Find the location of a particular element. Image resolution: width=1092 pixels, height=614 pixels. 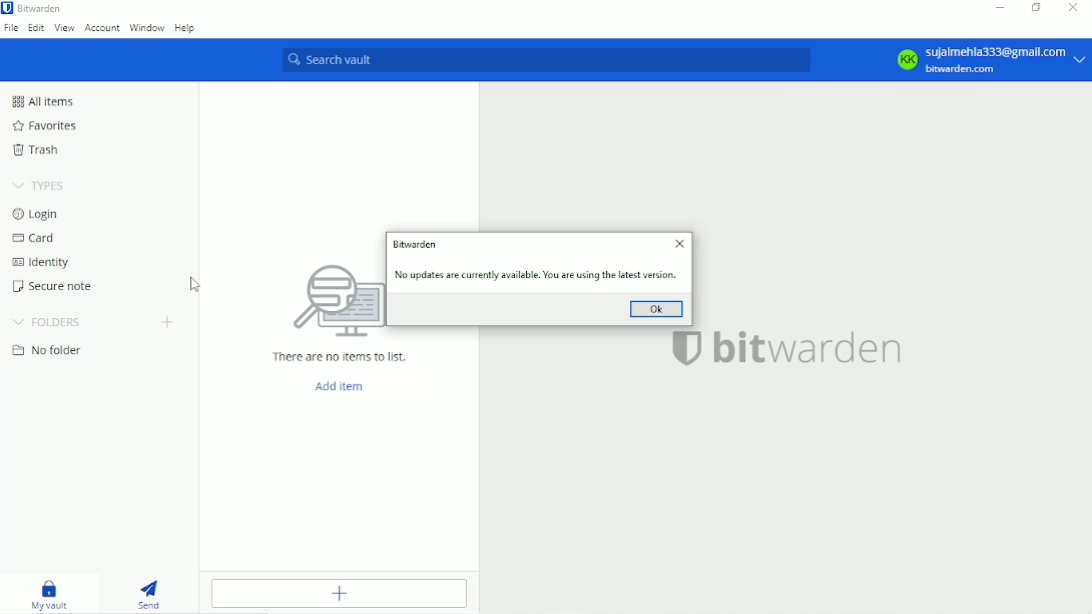

logo is located at coordinates (685, 348).